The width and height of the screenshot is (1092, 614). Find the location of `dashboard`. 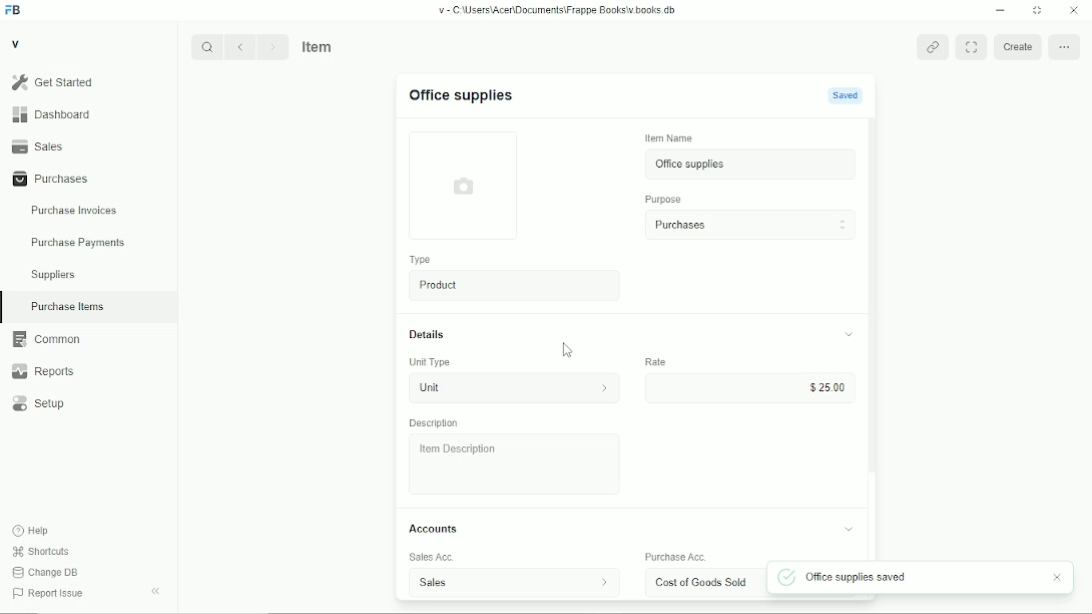

dashboard is located at coordinates (54, 114).